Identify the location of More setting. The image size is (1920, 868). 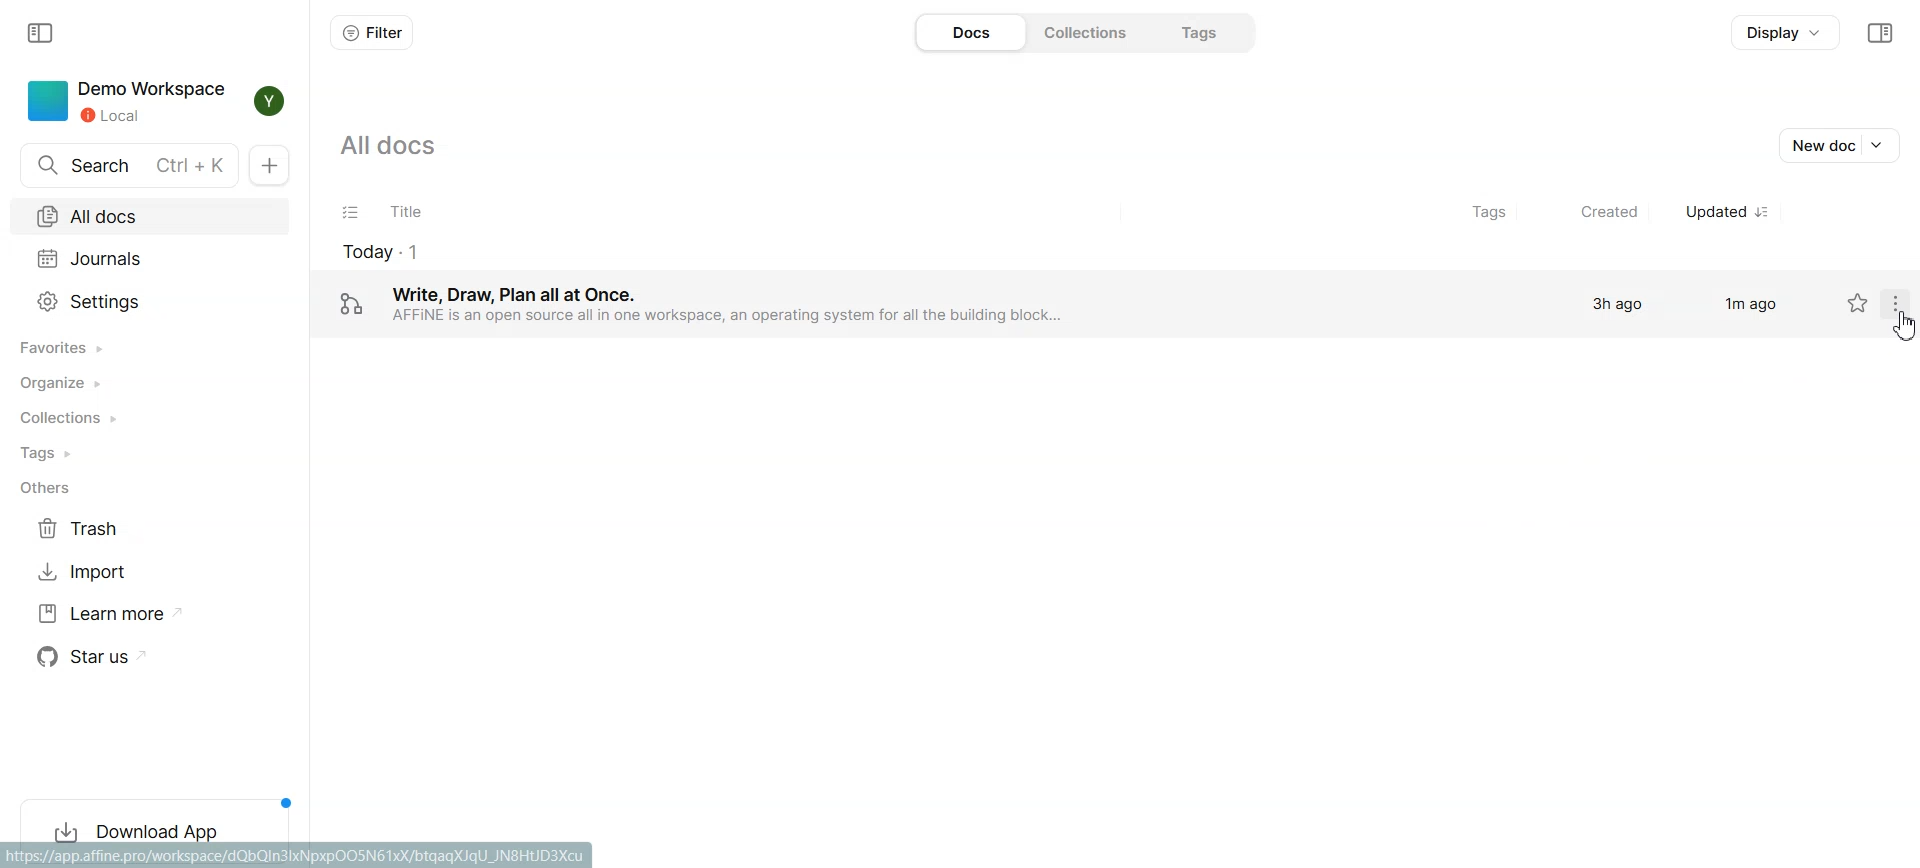
(1901, 303).